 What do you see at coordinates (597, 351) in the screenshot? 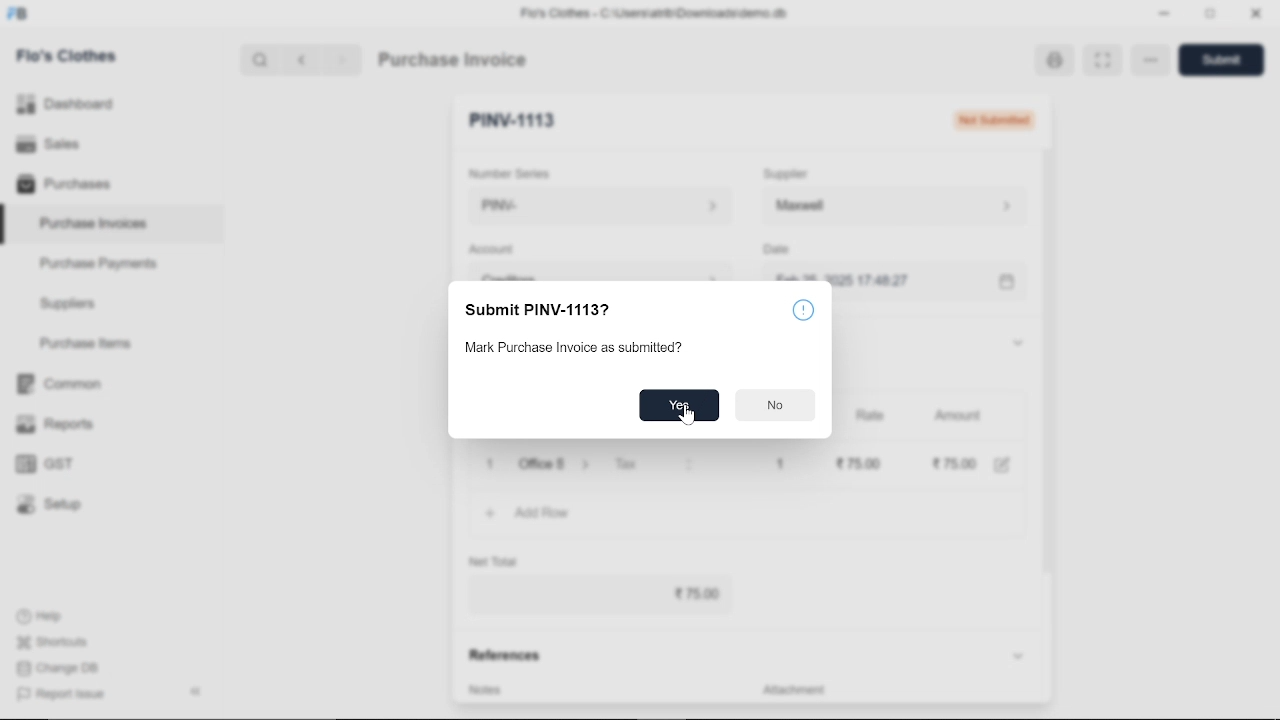
I see `Mark Purchase Invoice as submitted?` at bounding box center [597, 351].